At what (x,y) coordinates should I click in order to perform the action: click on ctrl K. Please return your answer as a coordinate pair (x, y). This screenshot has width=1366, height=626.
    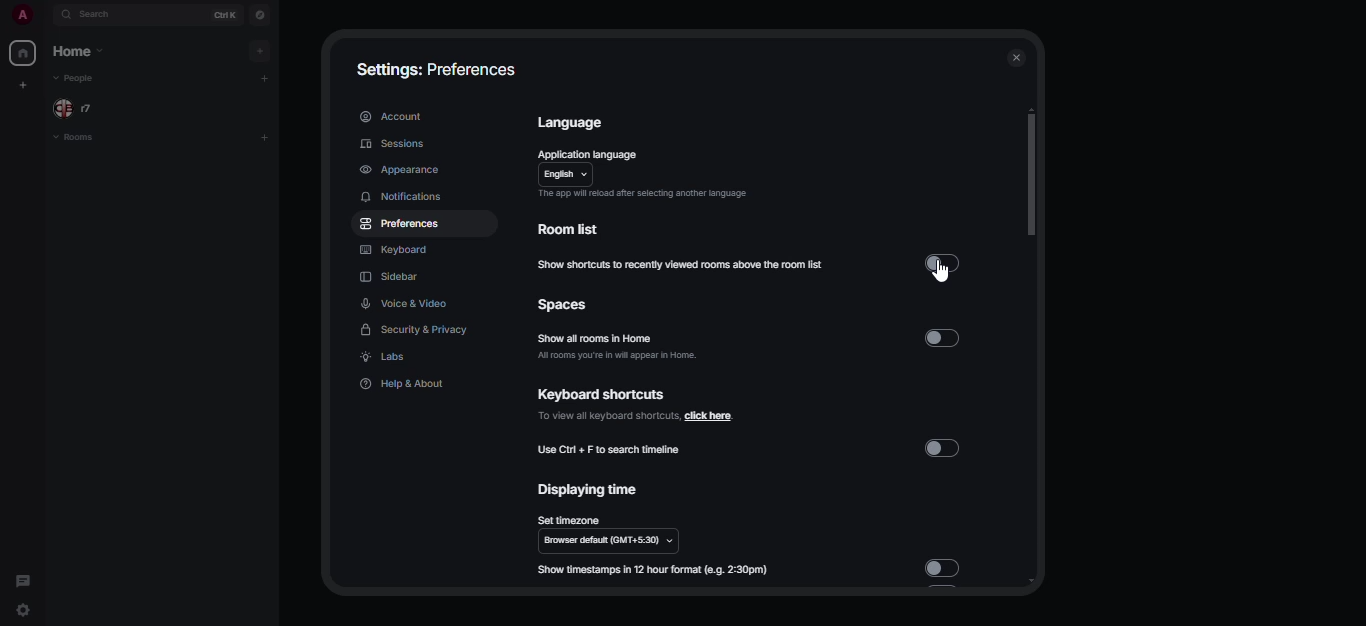
    Looking at the image, I should click on (225, 13).